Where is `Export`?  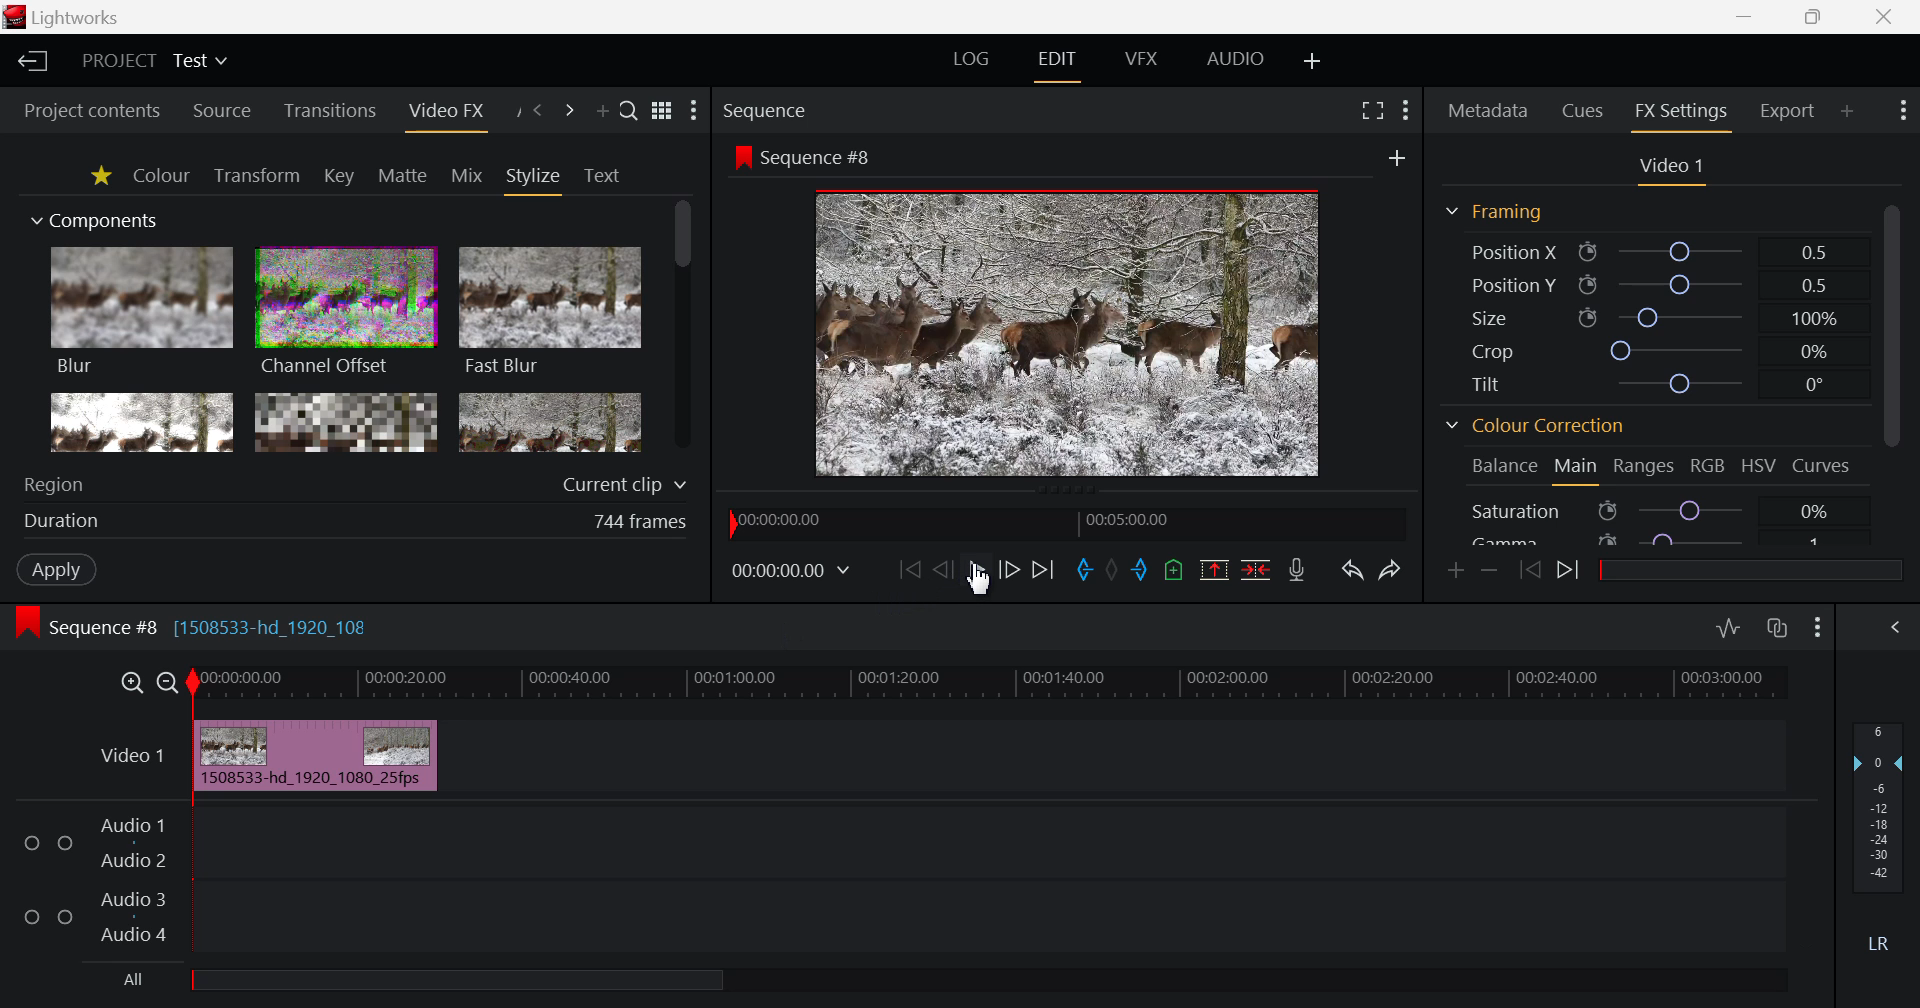 Export is located at coordinates (1789, 110).